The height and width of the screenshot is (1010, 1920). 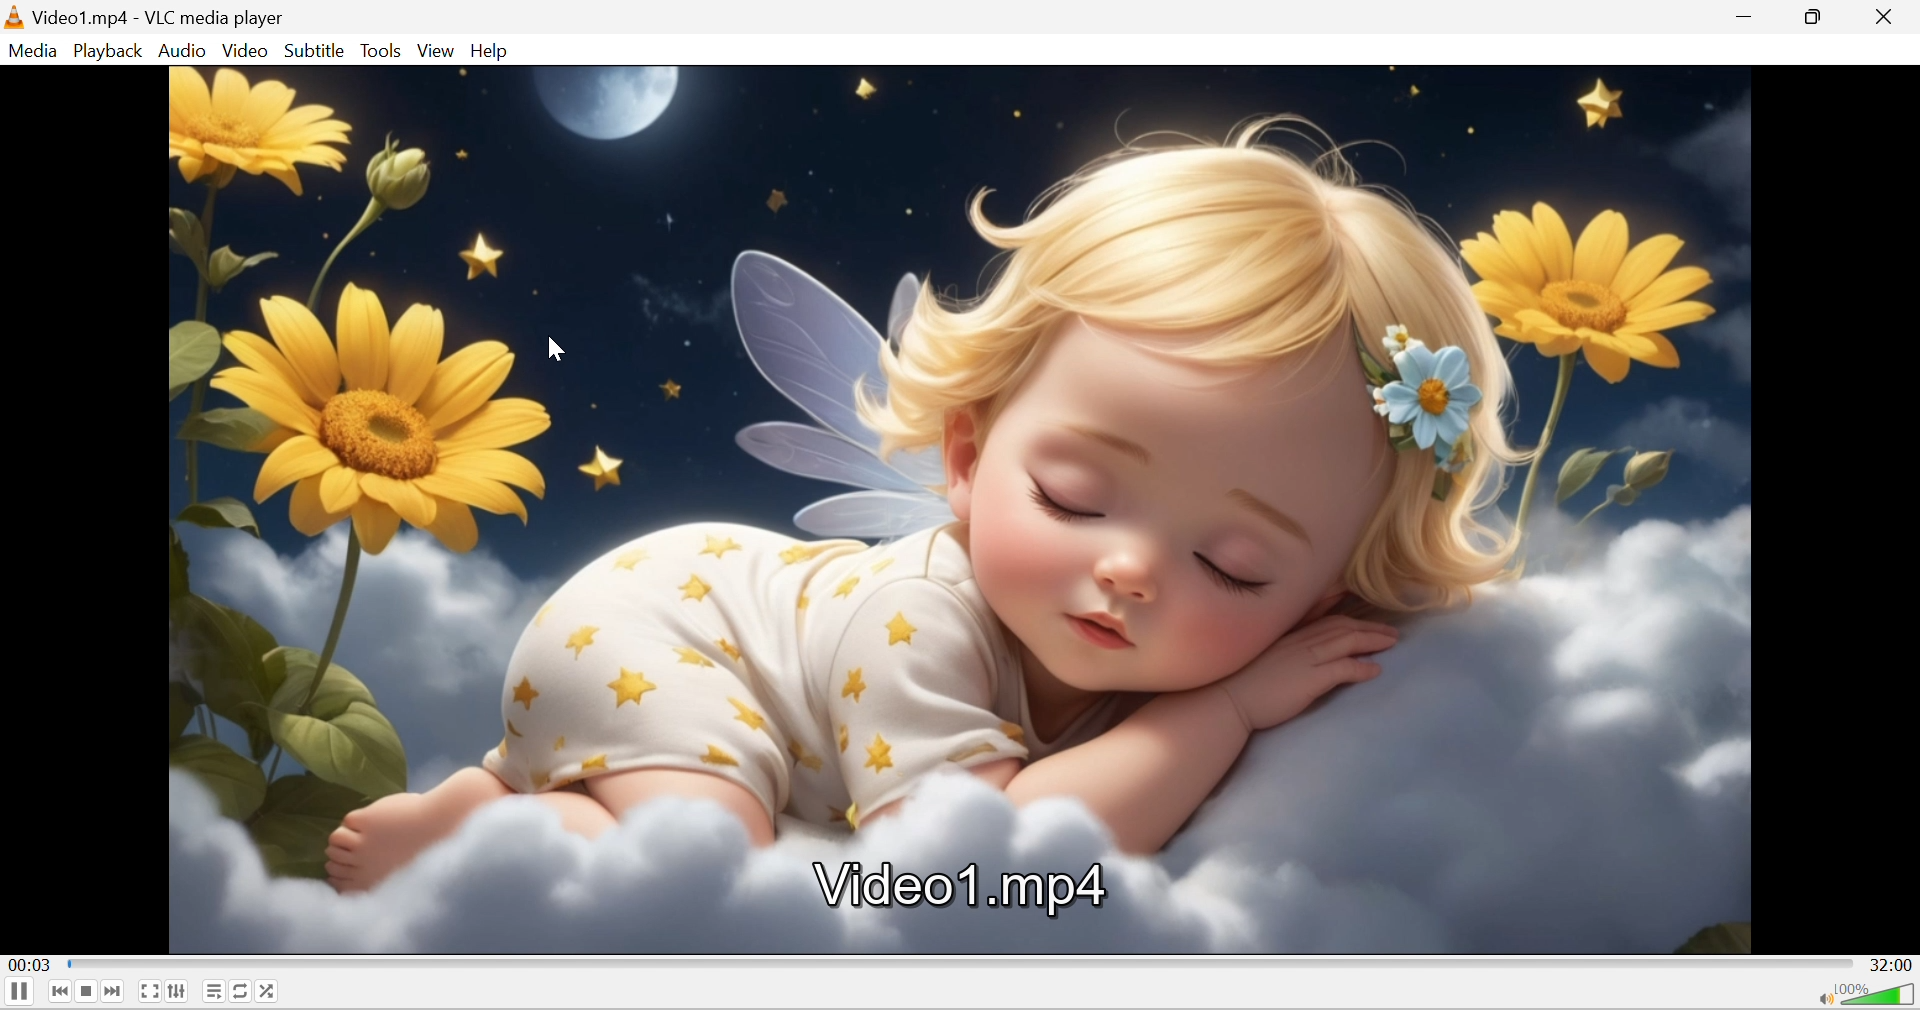 I want to click on Random, so click(x=269, y=990).